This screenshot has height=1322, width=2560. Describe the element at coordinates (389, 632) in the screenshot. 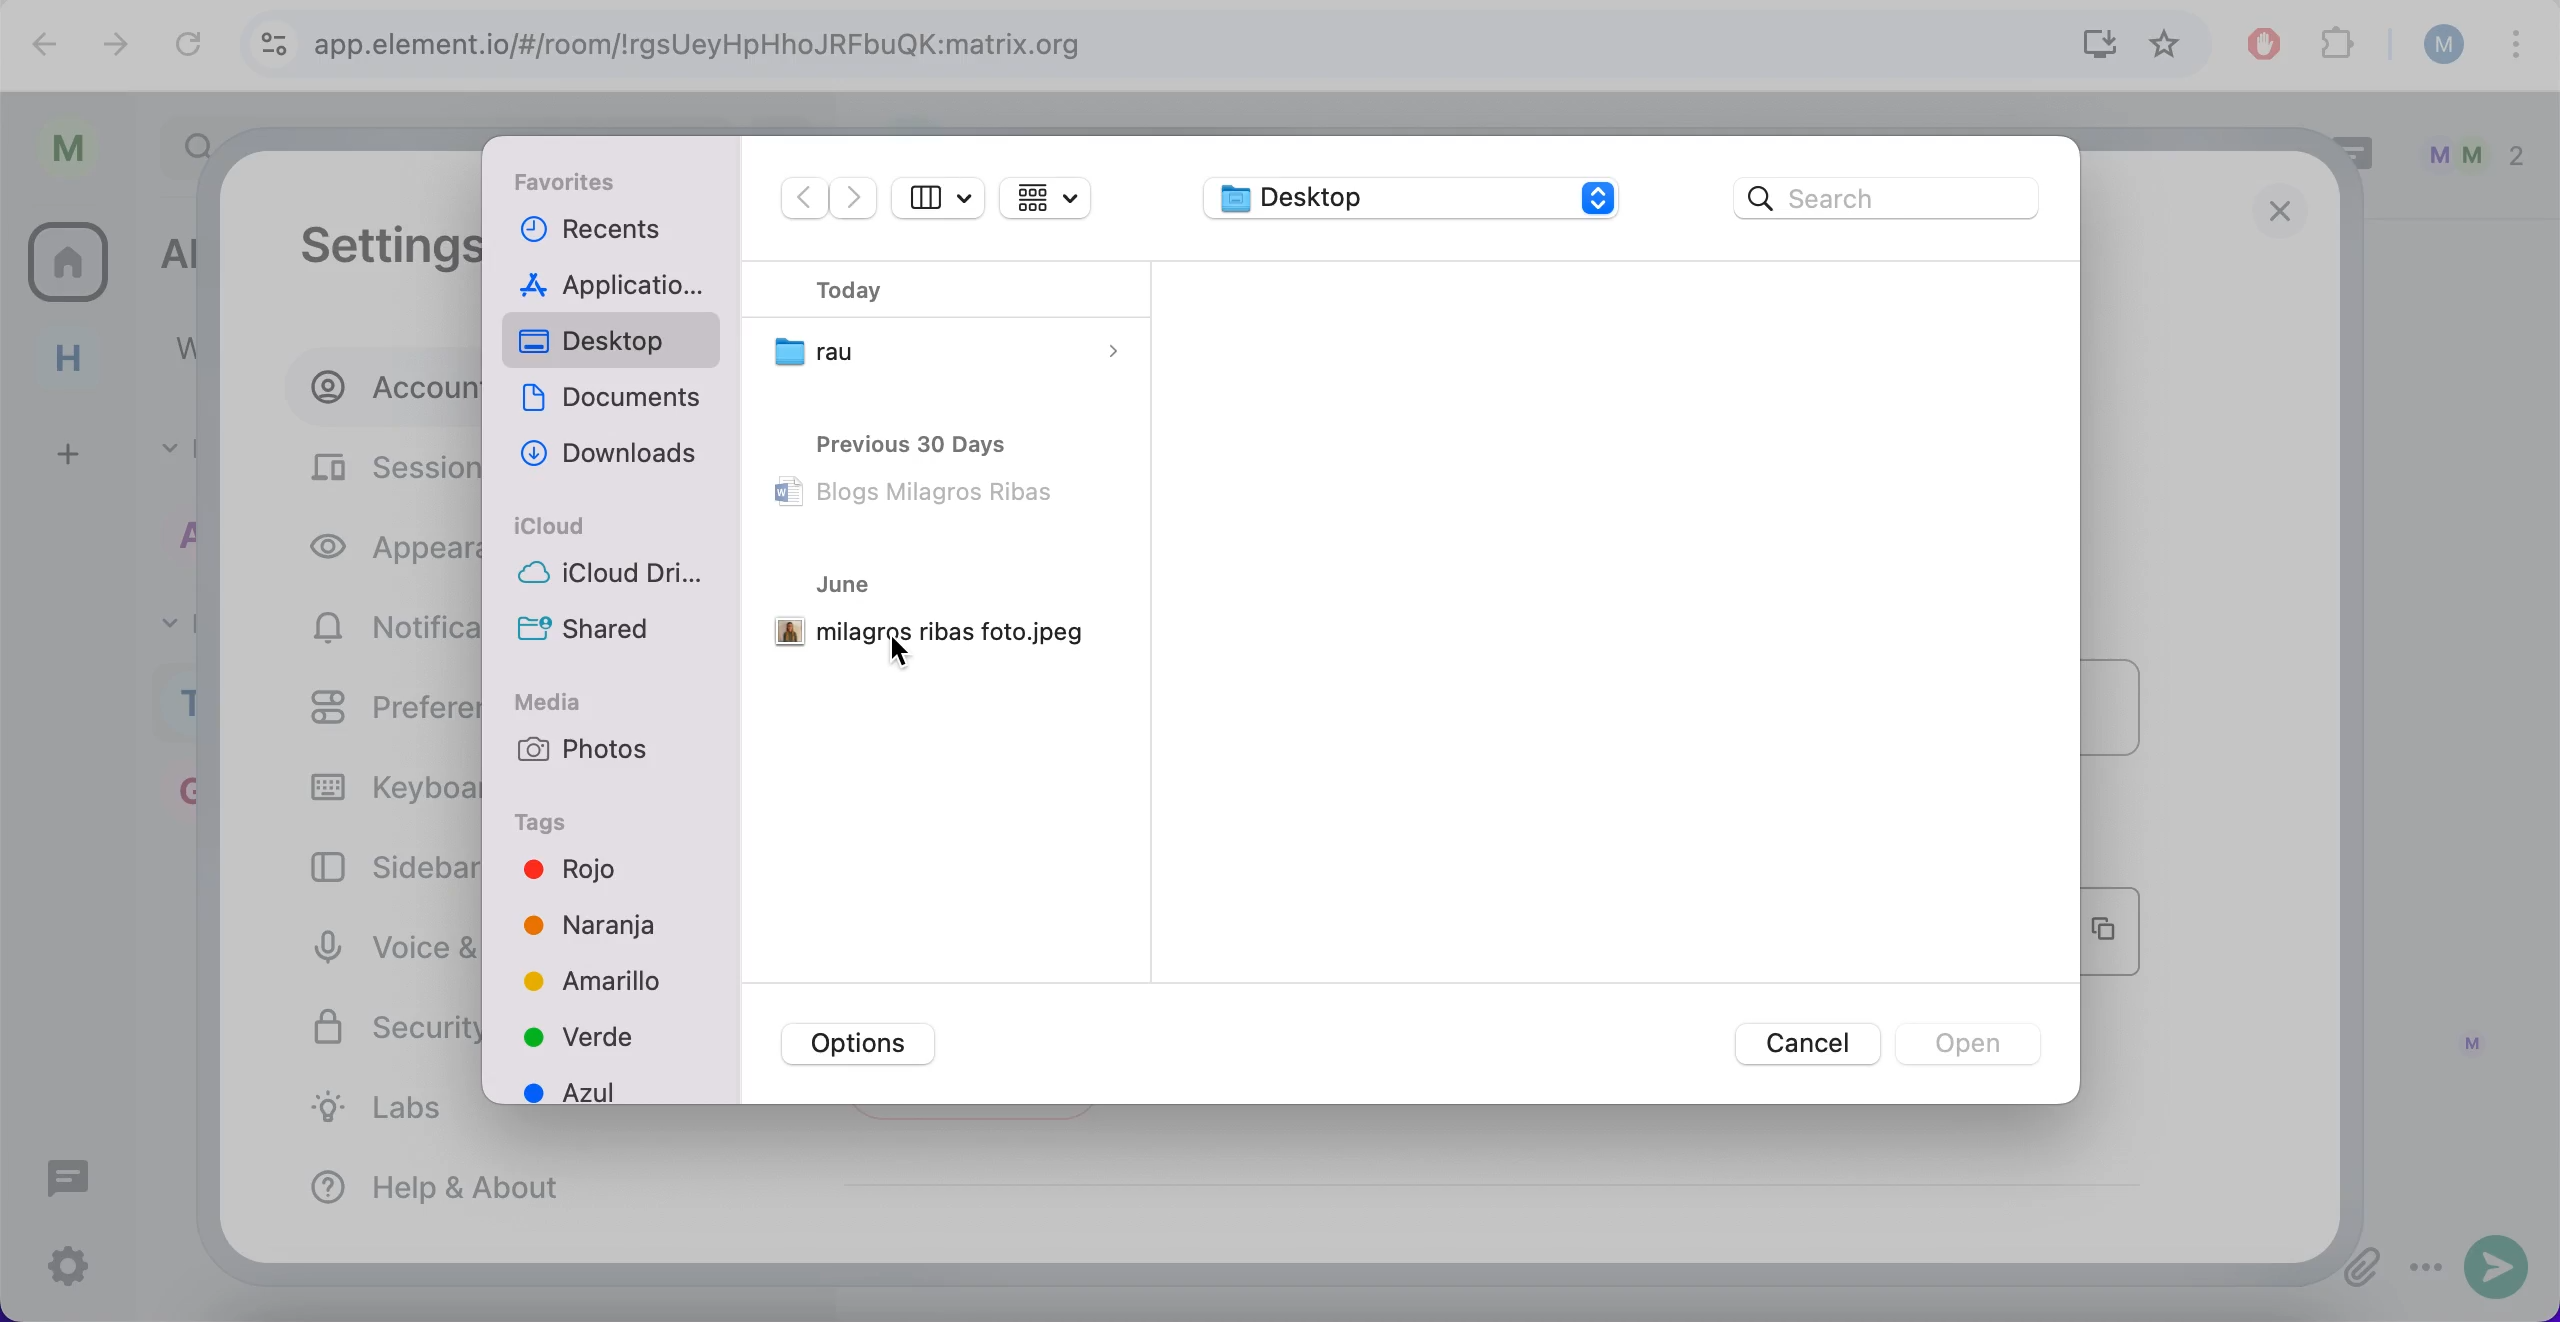

I see `notifications` at that location.